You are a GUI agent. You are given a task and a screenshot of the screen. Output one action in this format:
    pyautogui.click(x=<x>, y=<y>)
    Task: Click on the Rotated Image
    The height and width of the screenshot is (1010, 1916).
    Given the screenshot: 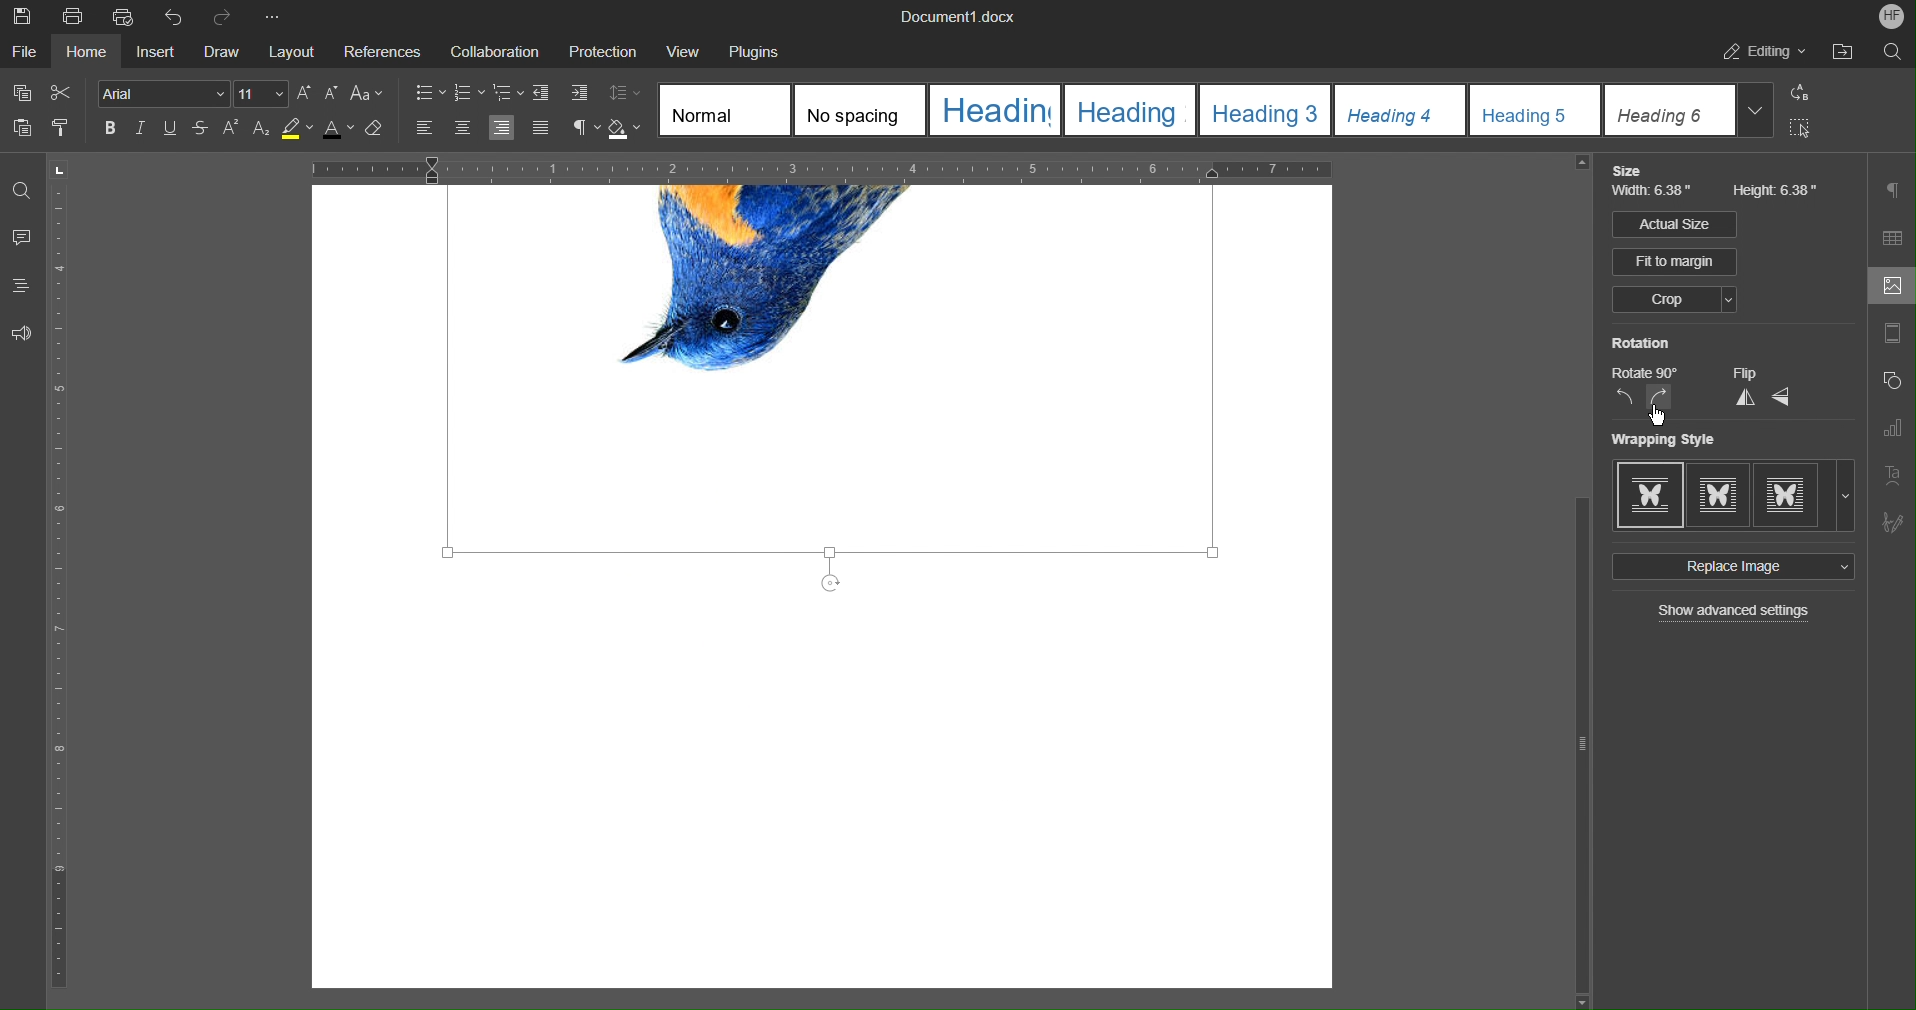 What is the action you would take?
    pyautogui.click(x=828, y=391)
    